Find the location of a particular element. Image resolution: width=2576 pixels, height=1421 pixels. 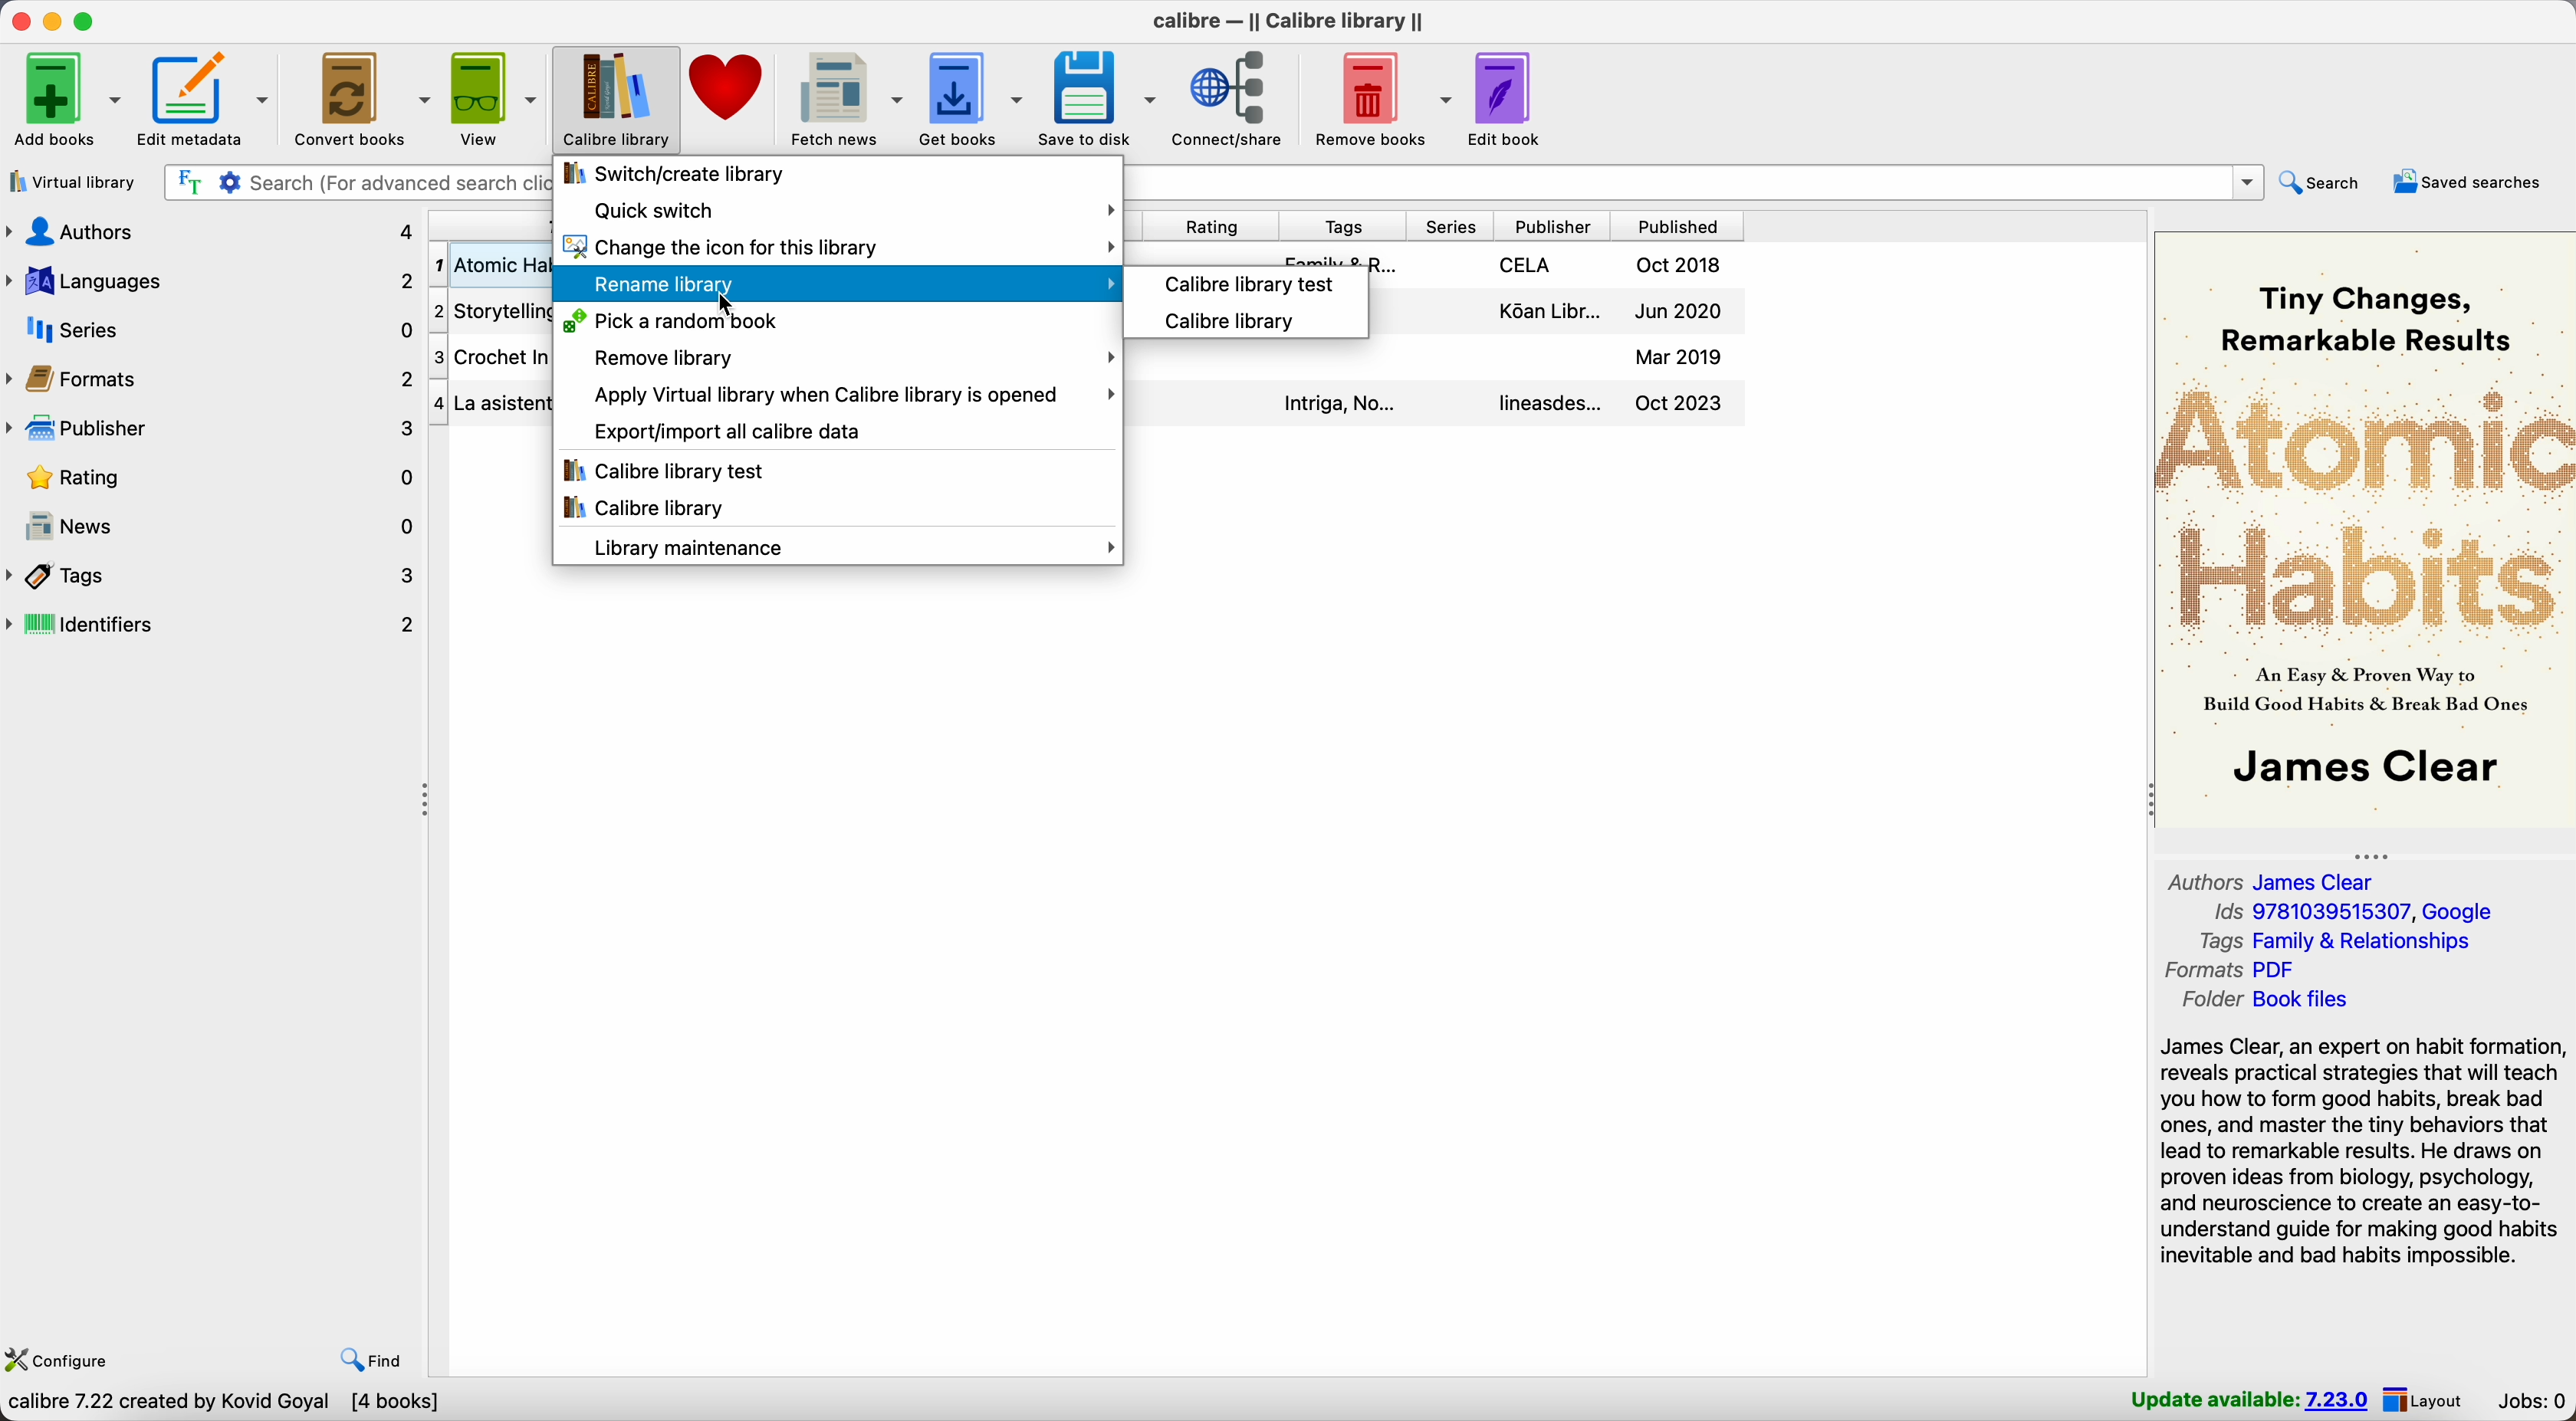

tags is located at coordinates (1341, 226).